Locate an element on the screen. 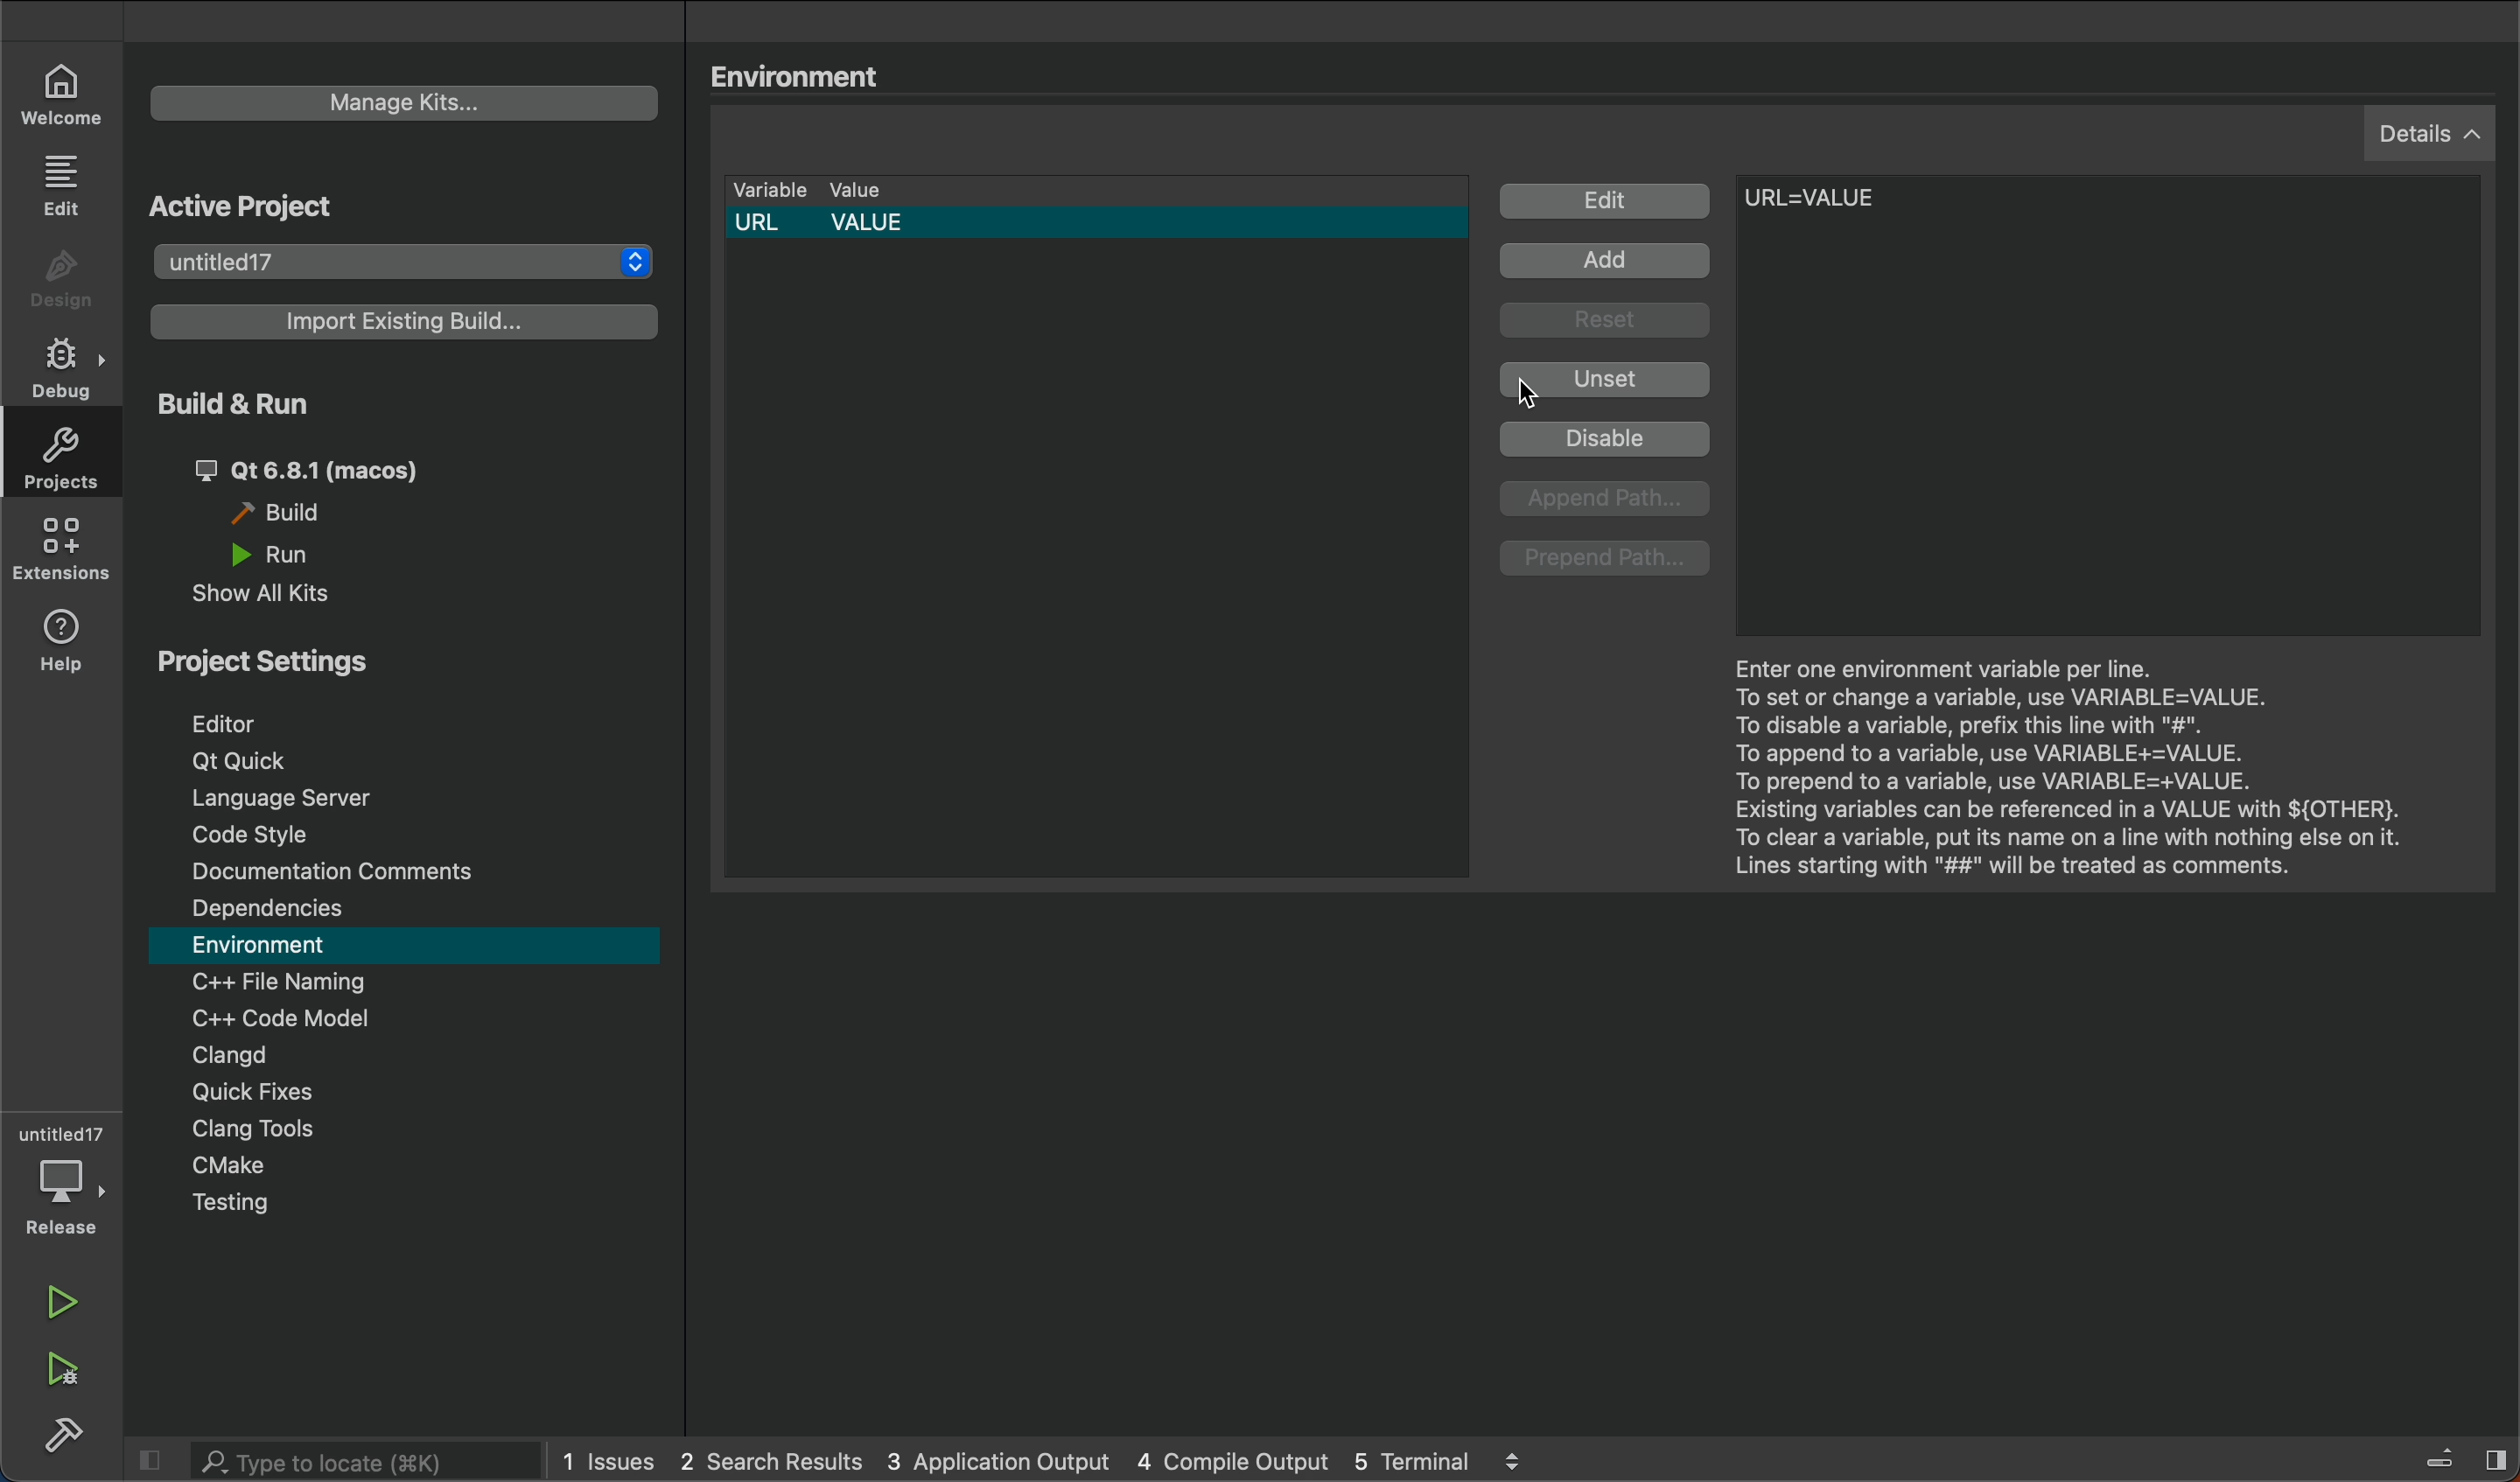  debug is located at coordinates (65, 364).